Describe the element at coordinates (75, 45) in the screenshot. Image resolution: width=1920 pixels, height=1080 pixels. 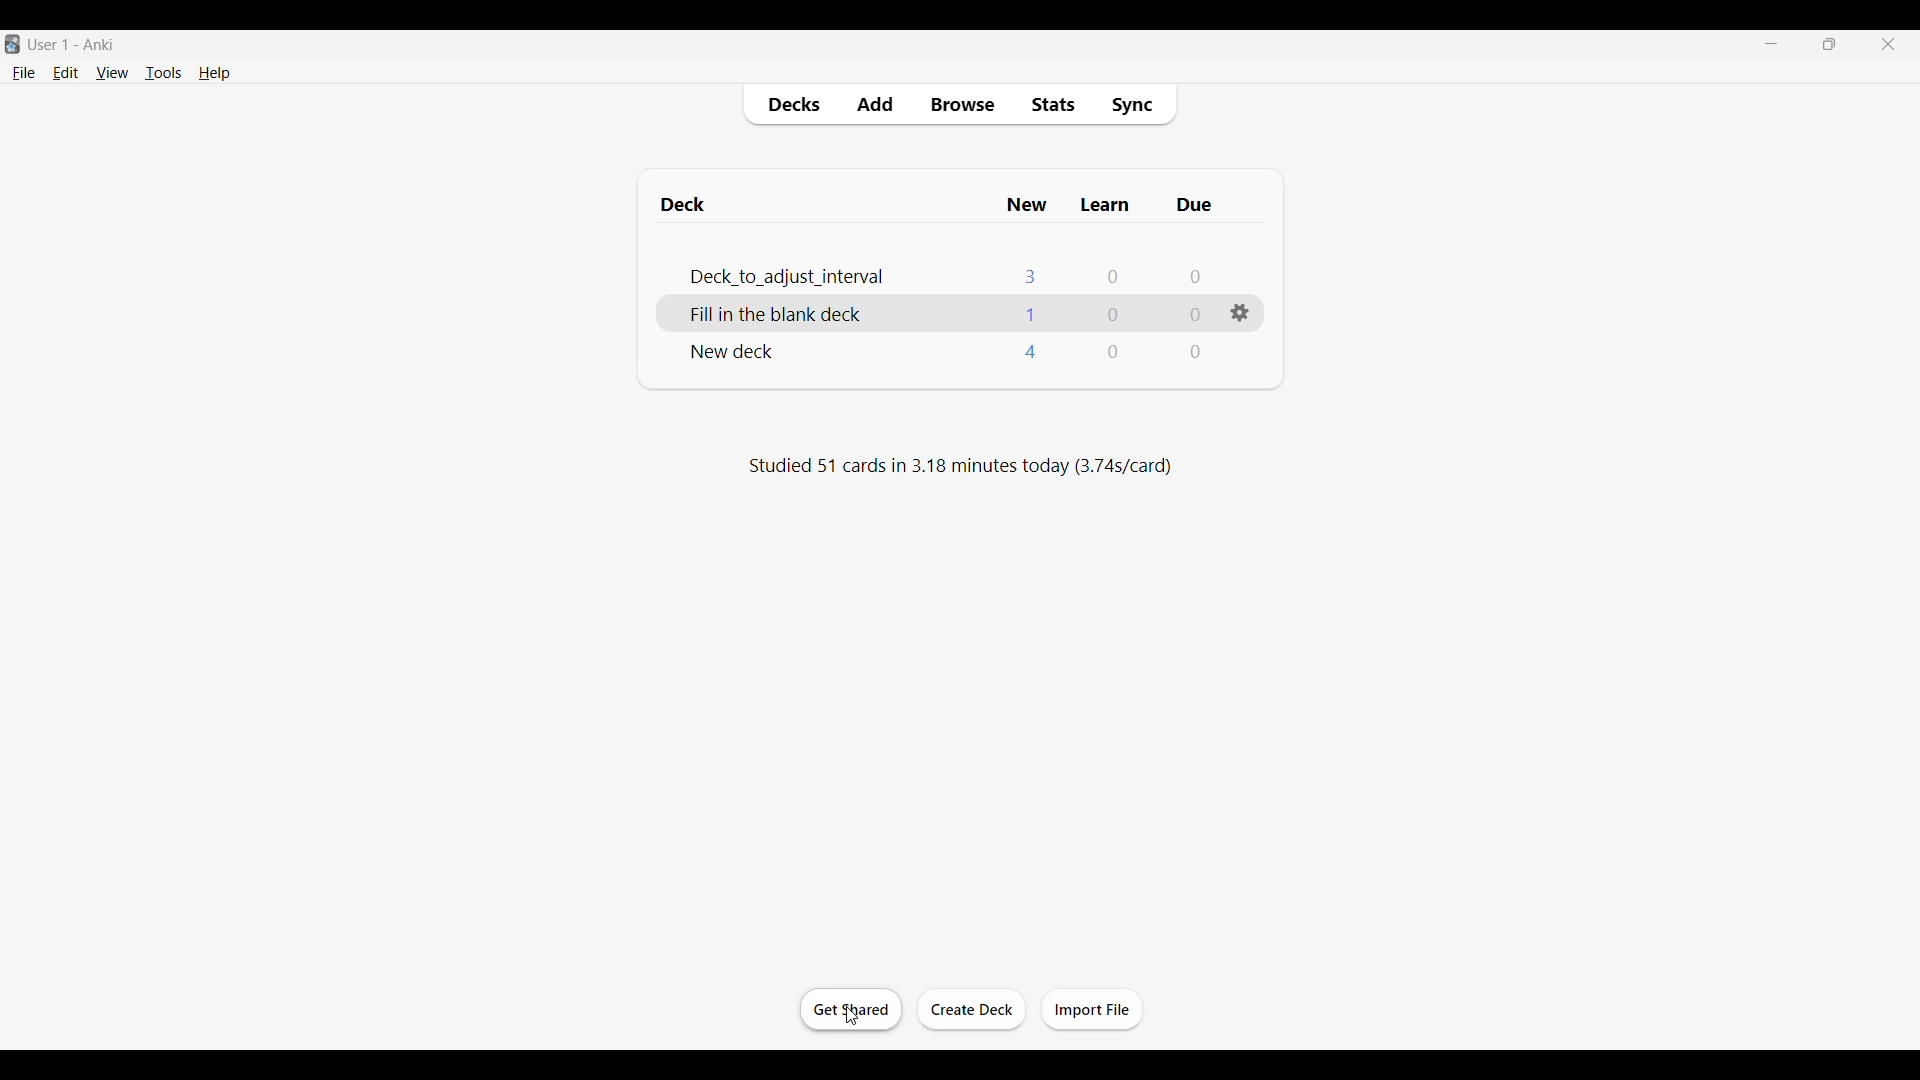
I see `User 1 - Anki` at that location.